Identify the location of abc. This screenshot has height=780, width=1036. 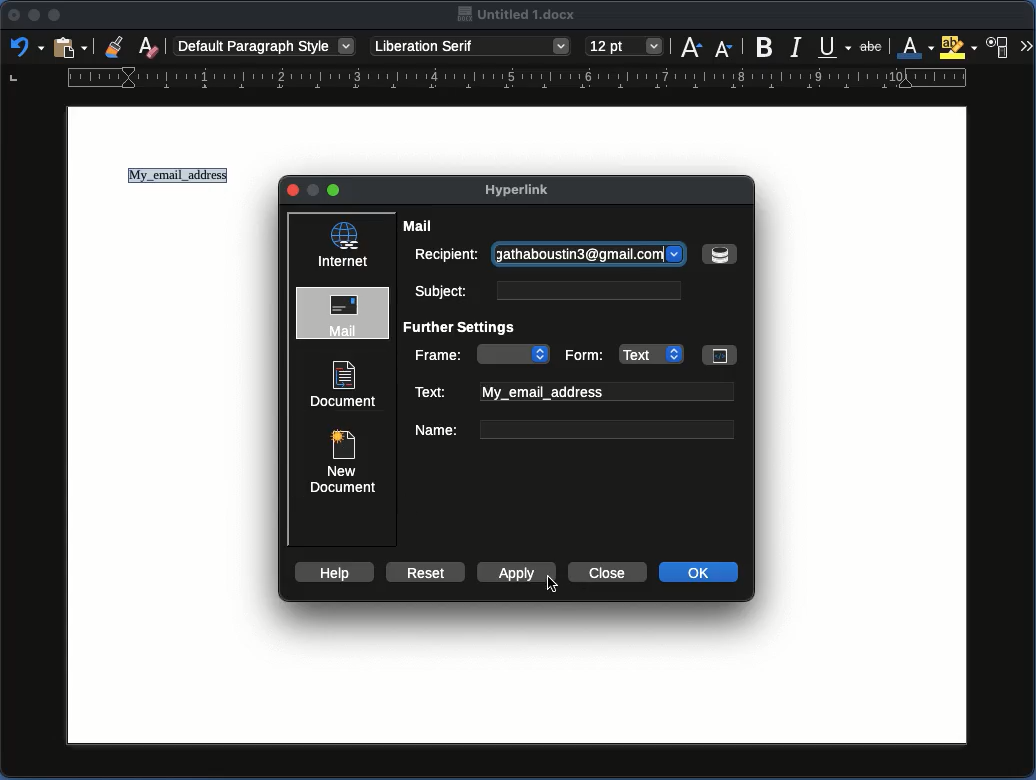
(873, 49).